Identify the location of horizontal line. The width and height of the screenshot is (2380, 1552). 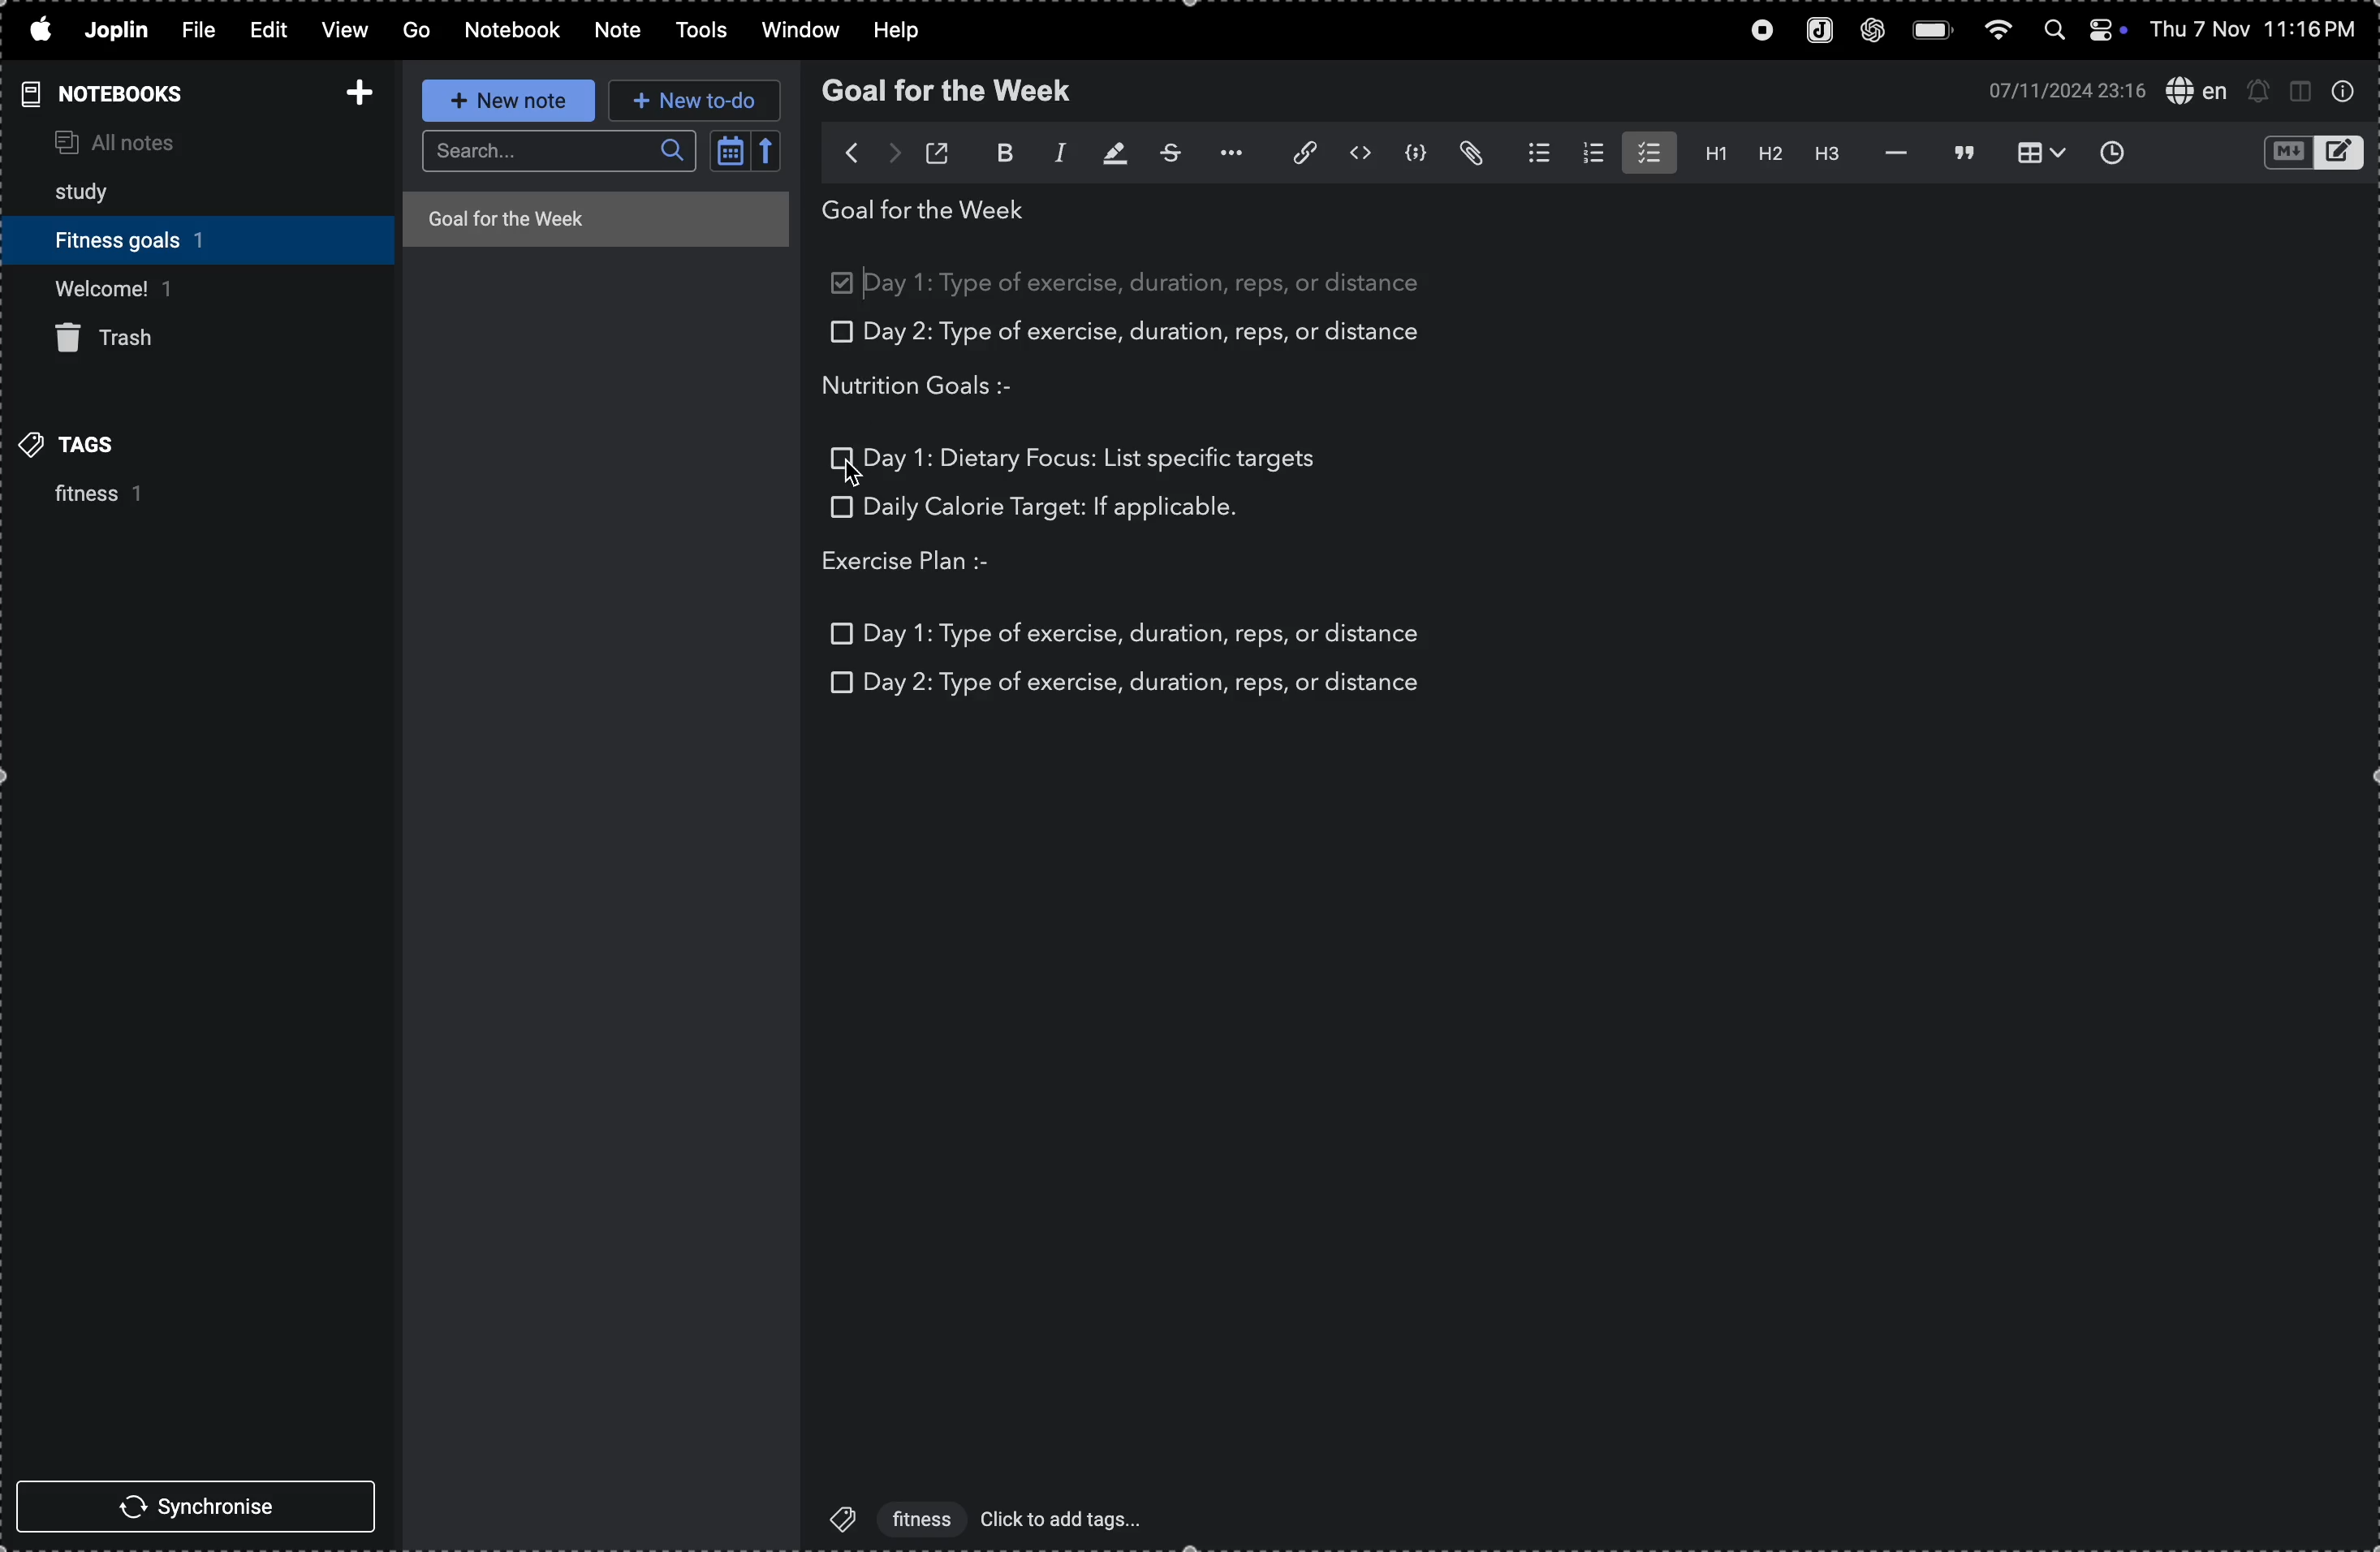
(1888, 152).